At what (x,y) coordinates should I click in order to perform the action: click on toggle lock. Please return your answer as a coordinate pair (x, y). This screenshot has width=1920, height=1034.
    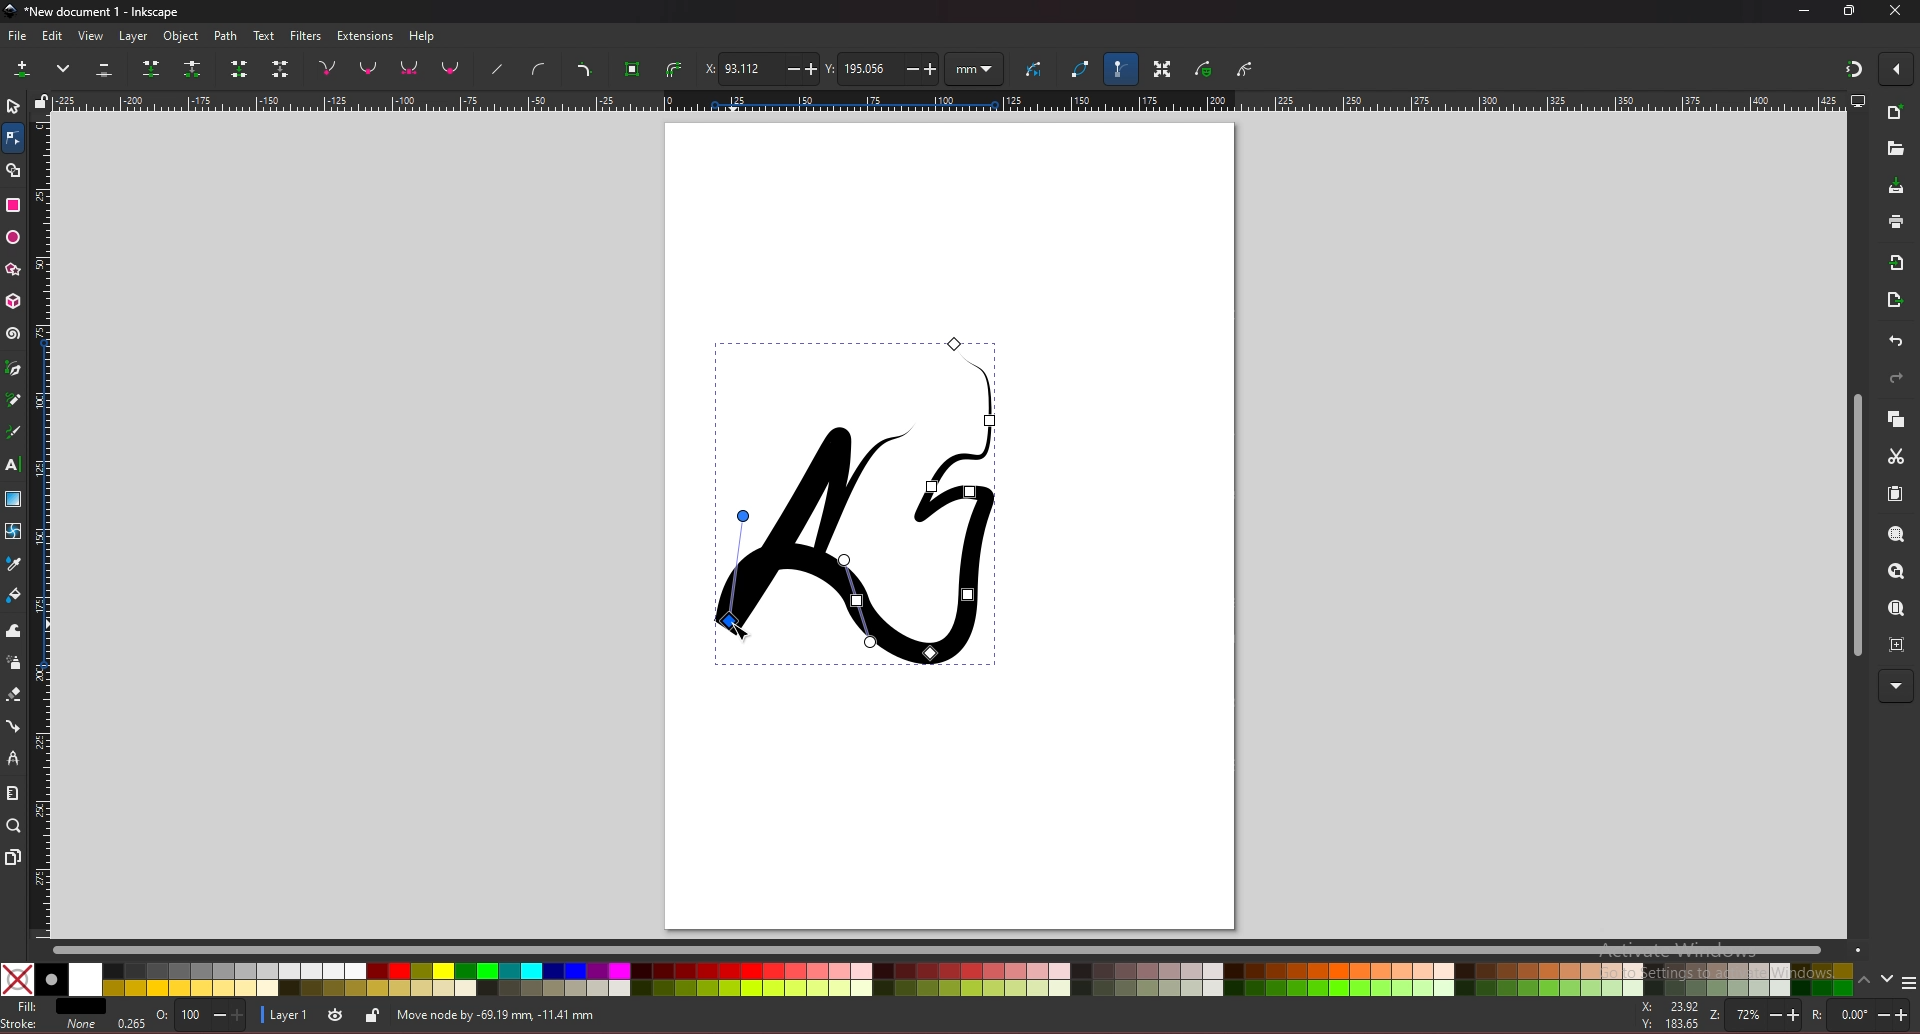
    Looking at the image, I should click on (374, 1015).